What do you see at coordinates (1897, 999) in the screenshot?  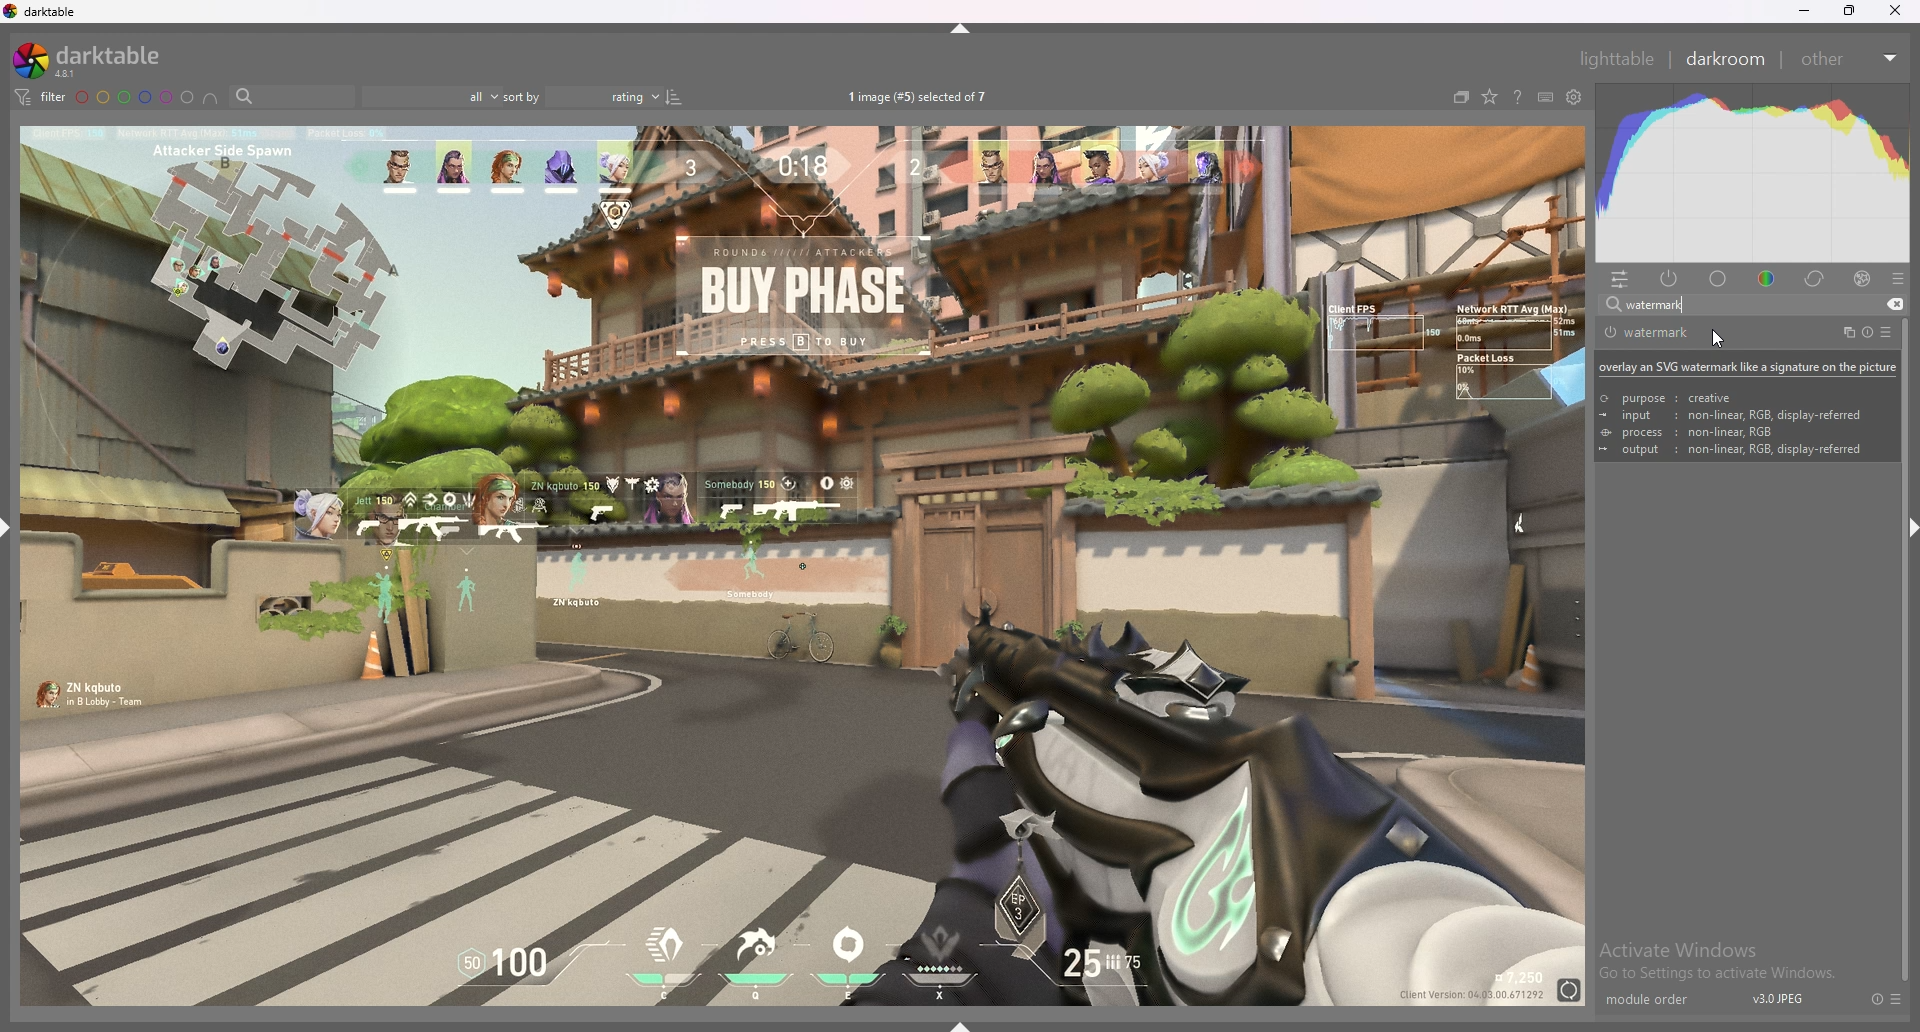 I see `presets` at bounding box center [1897, 999].